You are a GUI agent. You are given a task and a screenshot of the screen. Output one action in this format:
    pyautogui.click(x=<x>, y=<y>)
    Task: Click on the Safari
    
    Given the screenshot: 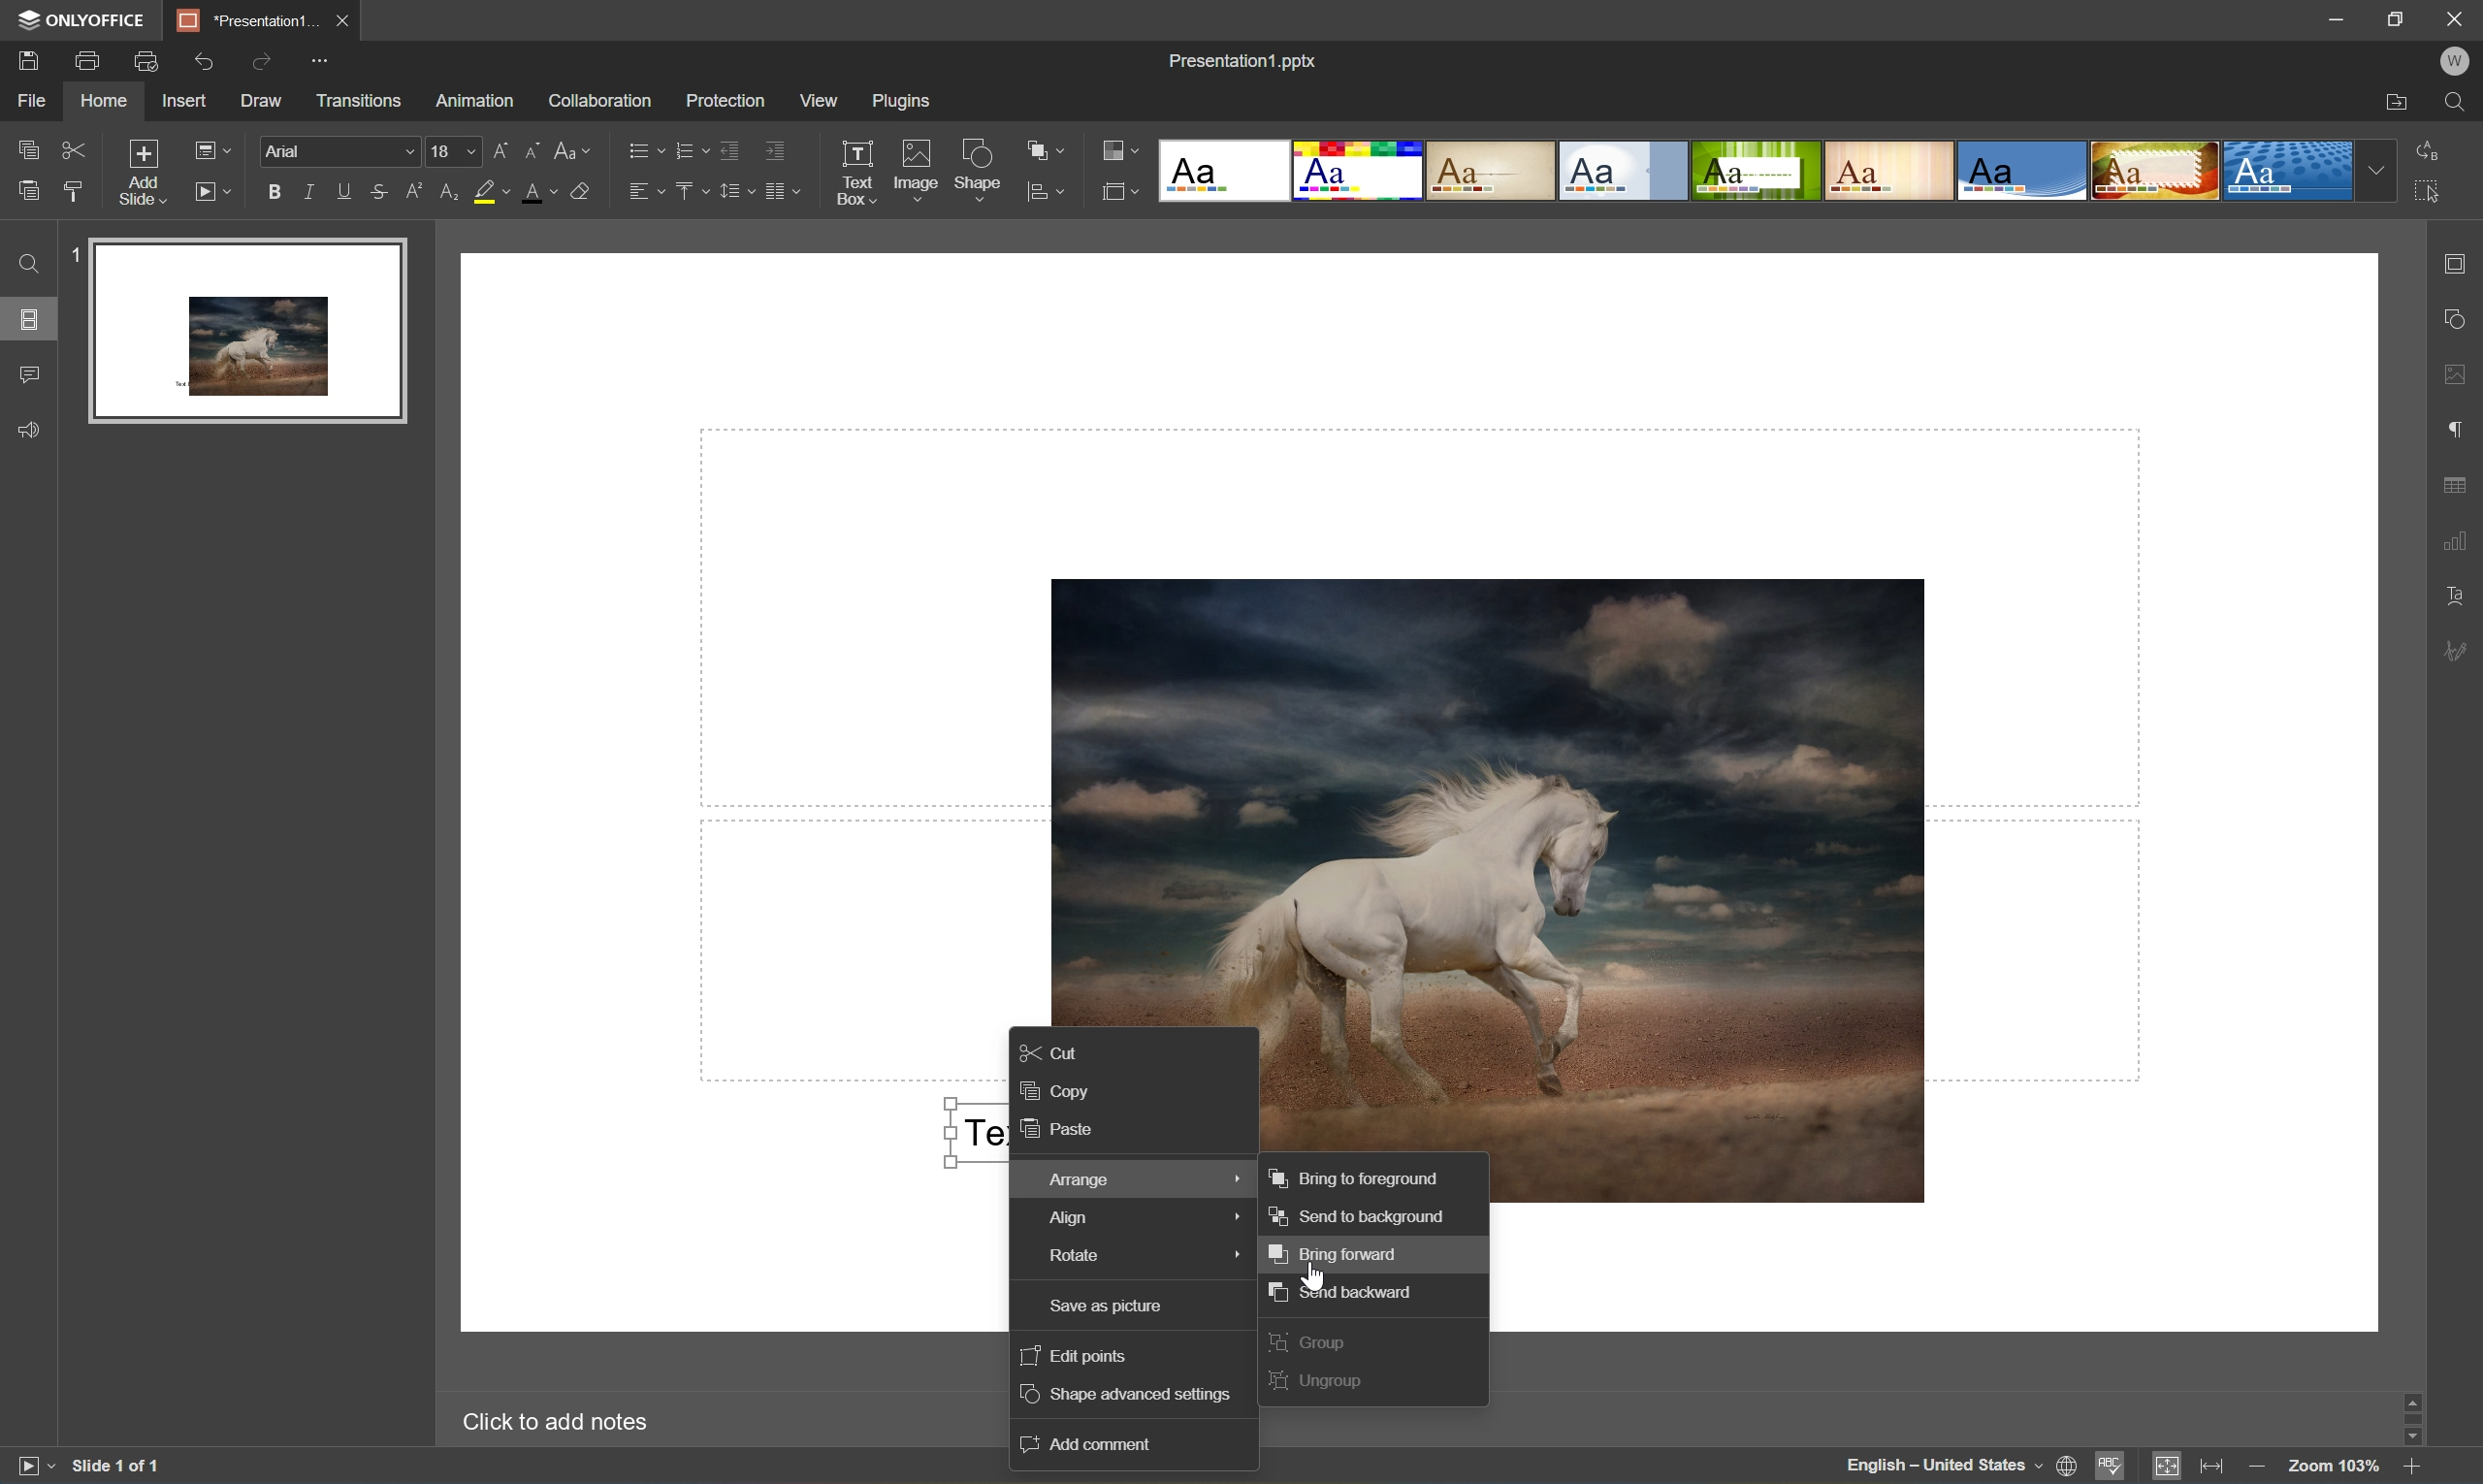 What is the action you would take?
    pyautogui.click(x=2156, y=171)
    